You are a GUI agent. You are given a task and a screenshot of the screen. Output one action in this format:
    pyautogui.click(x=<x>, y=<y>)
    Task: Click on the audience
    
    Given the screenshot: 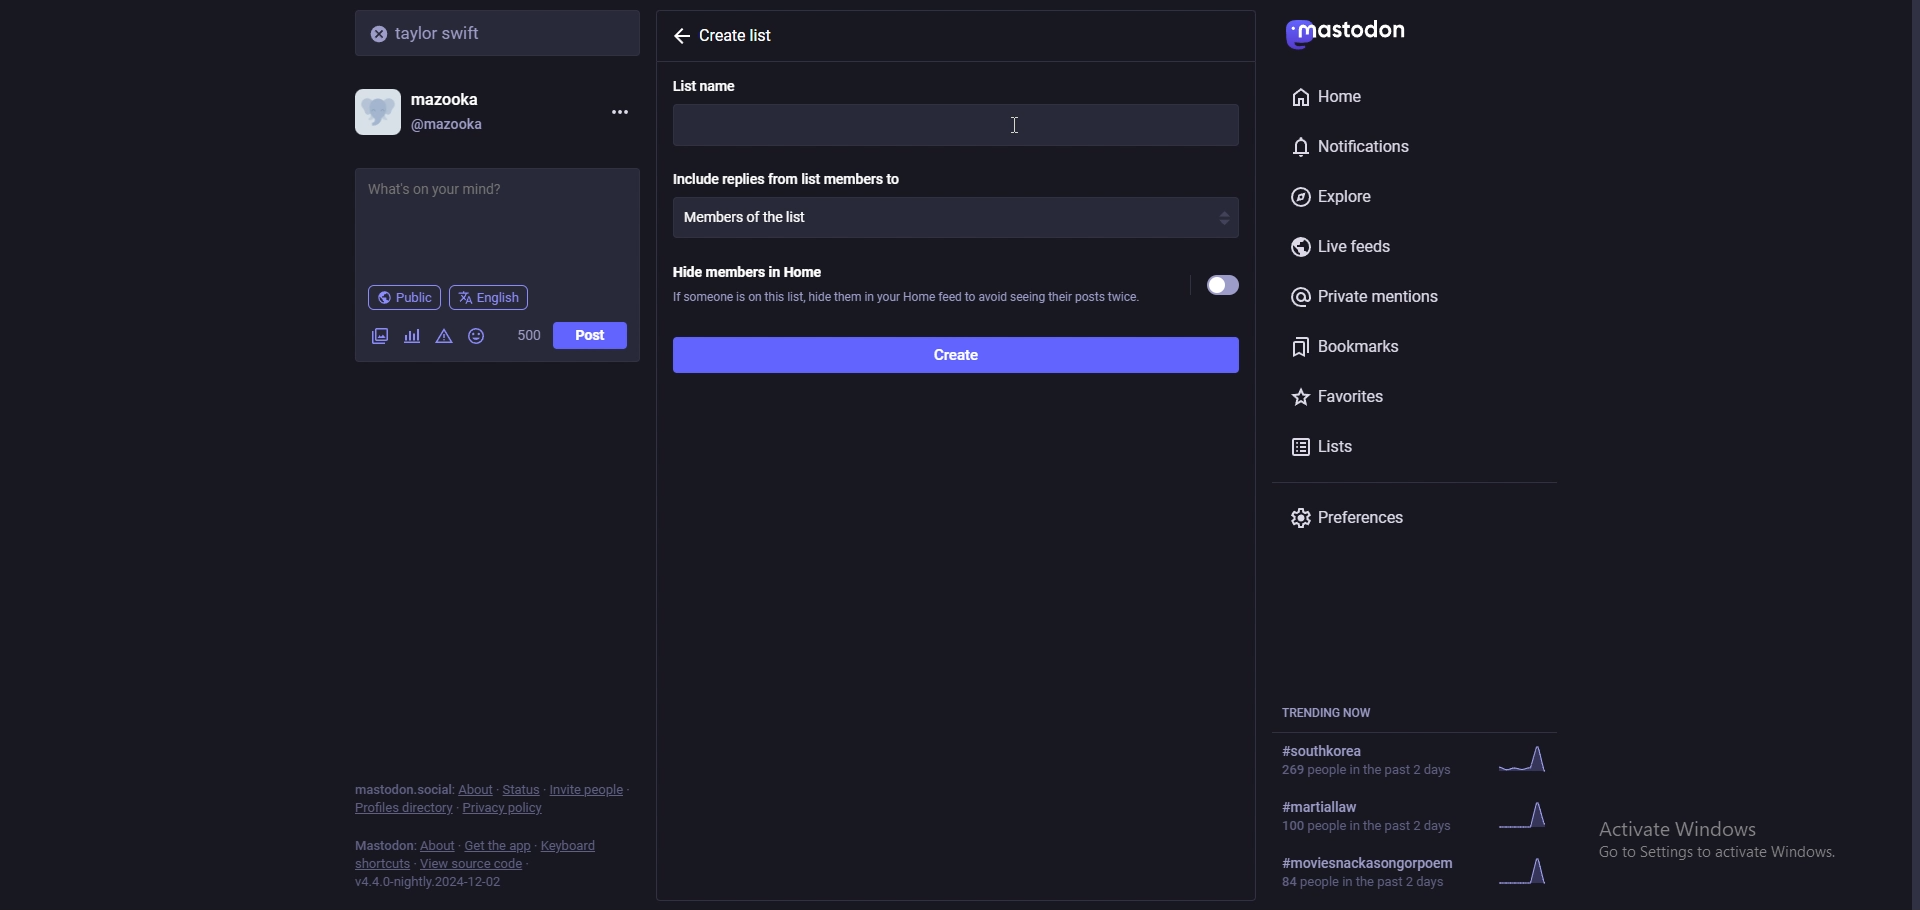 What is the action you would take?
    pyautogui.click(x=404, y=297)
    